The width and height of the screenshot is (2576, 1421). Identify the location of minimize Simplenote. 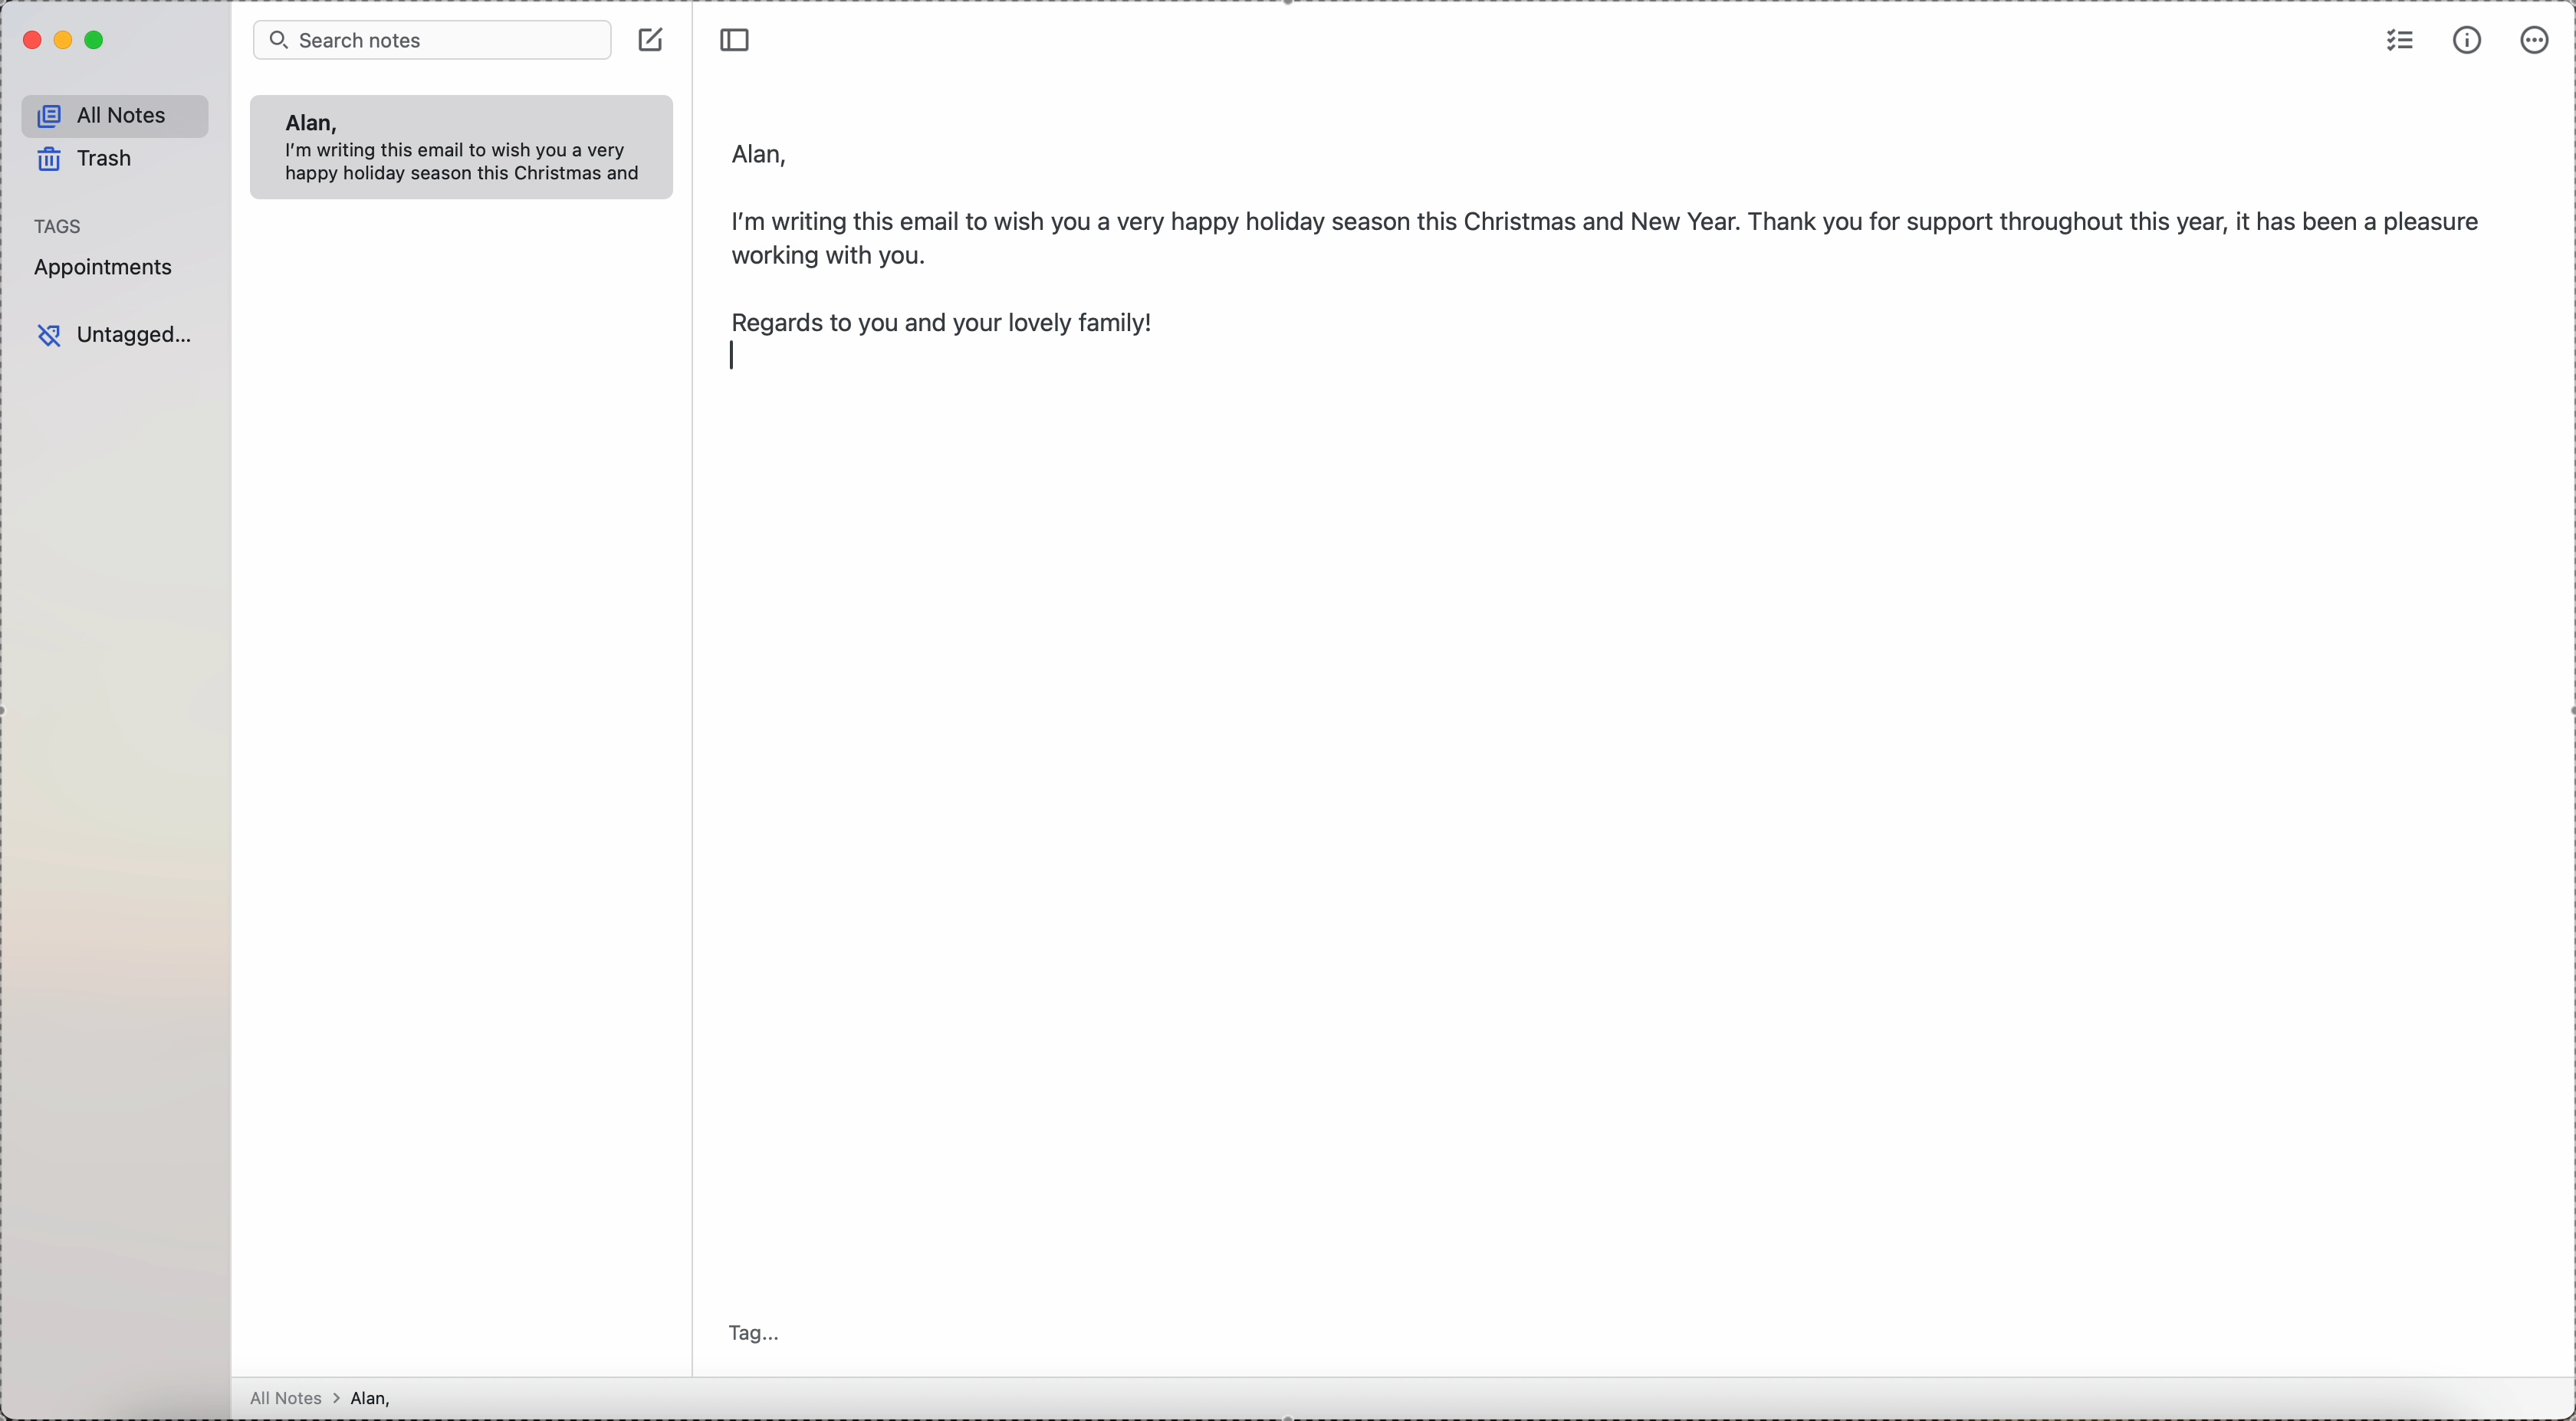
(66, 40).